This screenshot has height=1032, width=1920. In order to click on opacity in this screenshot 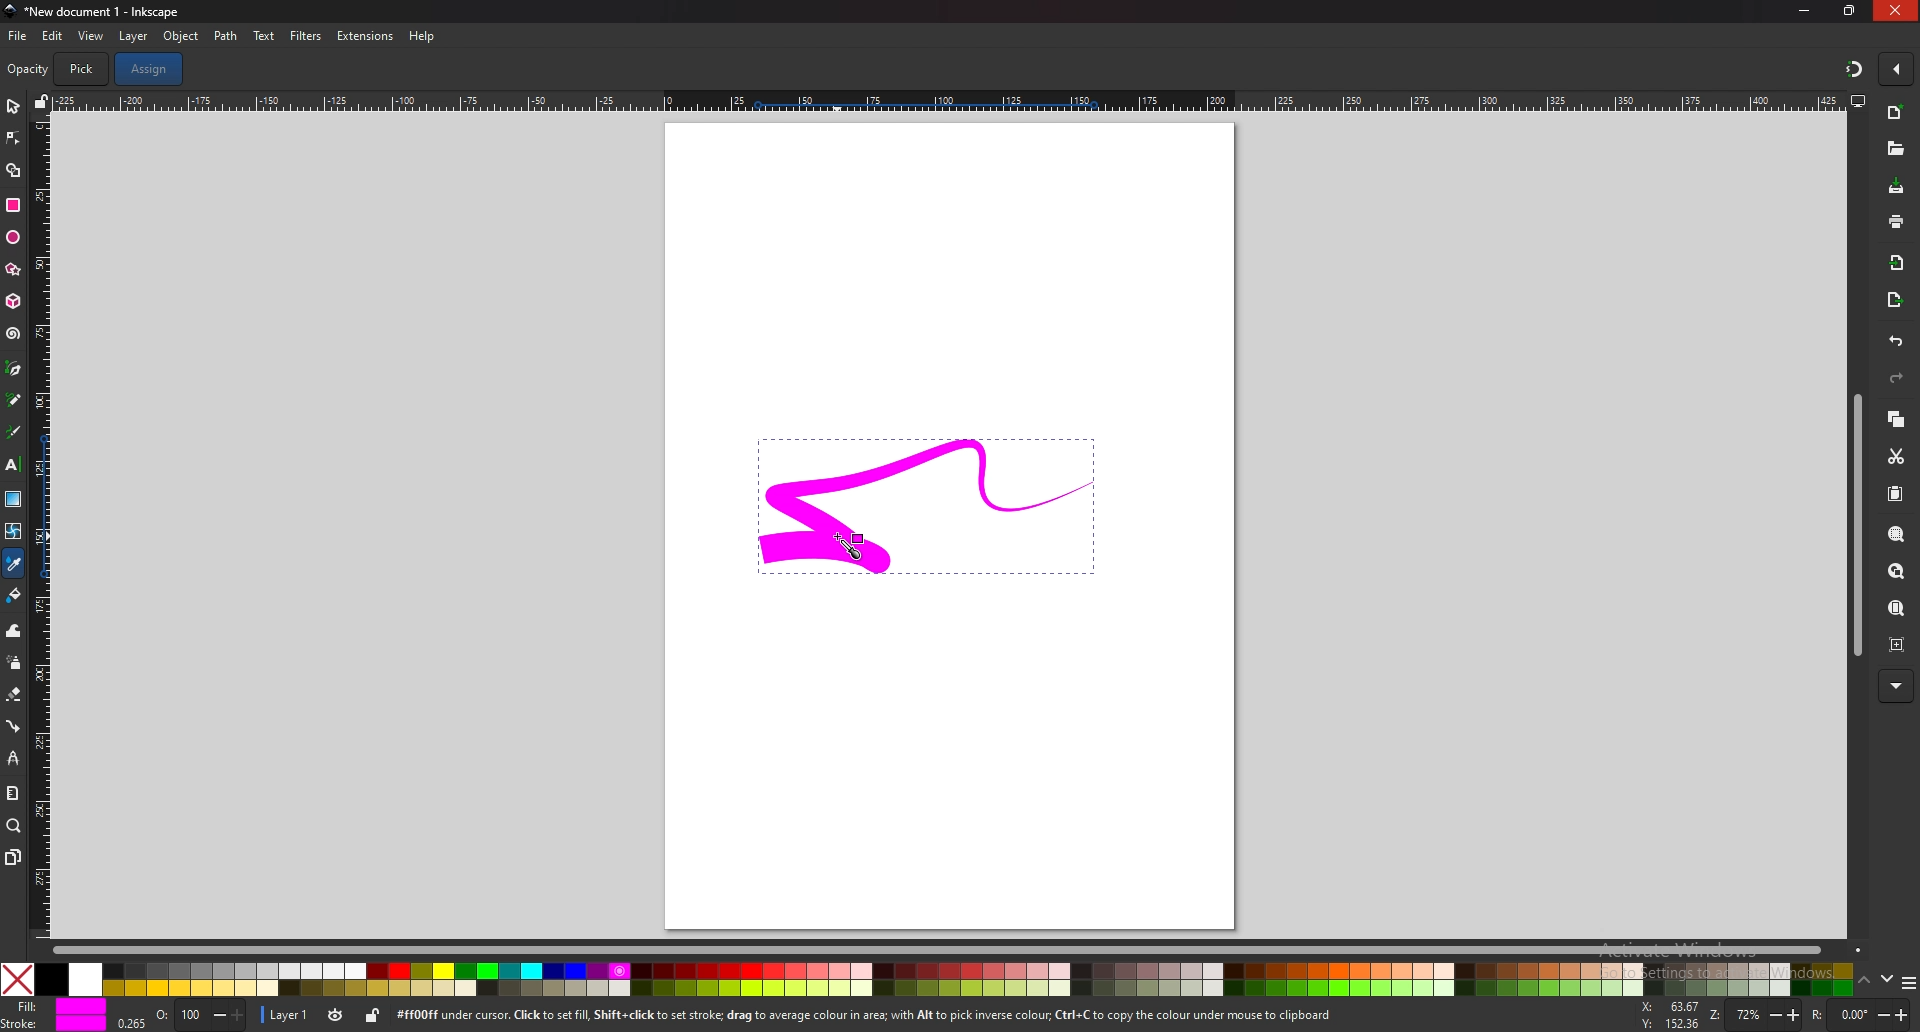, I will do `click(202, 1014)`.